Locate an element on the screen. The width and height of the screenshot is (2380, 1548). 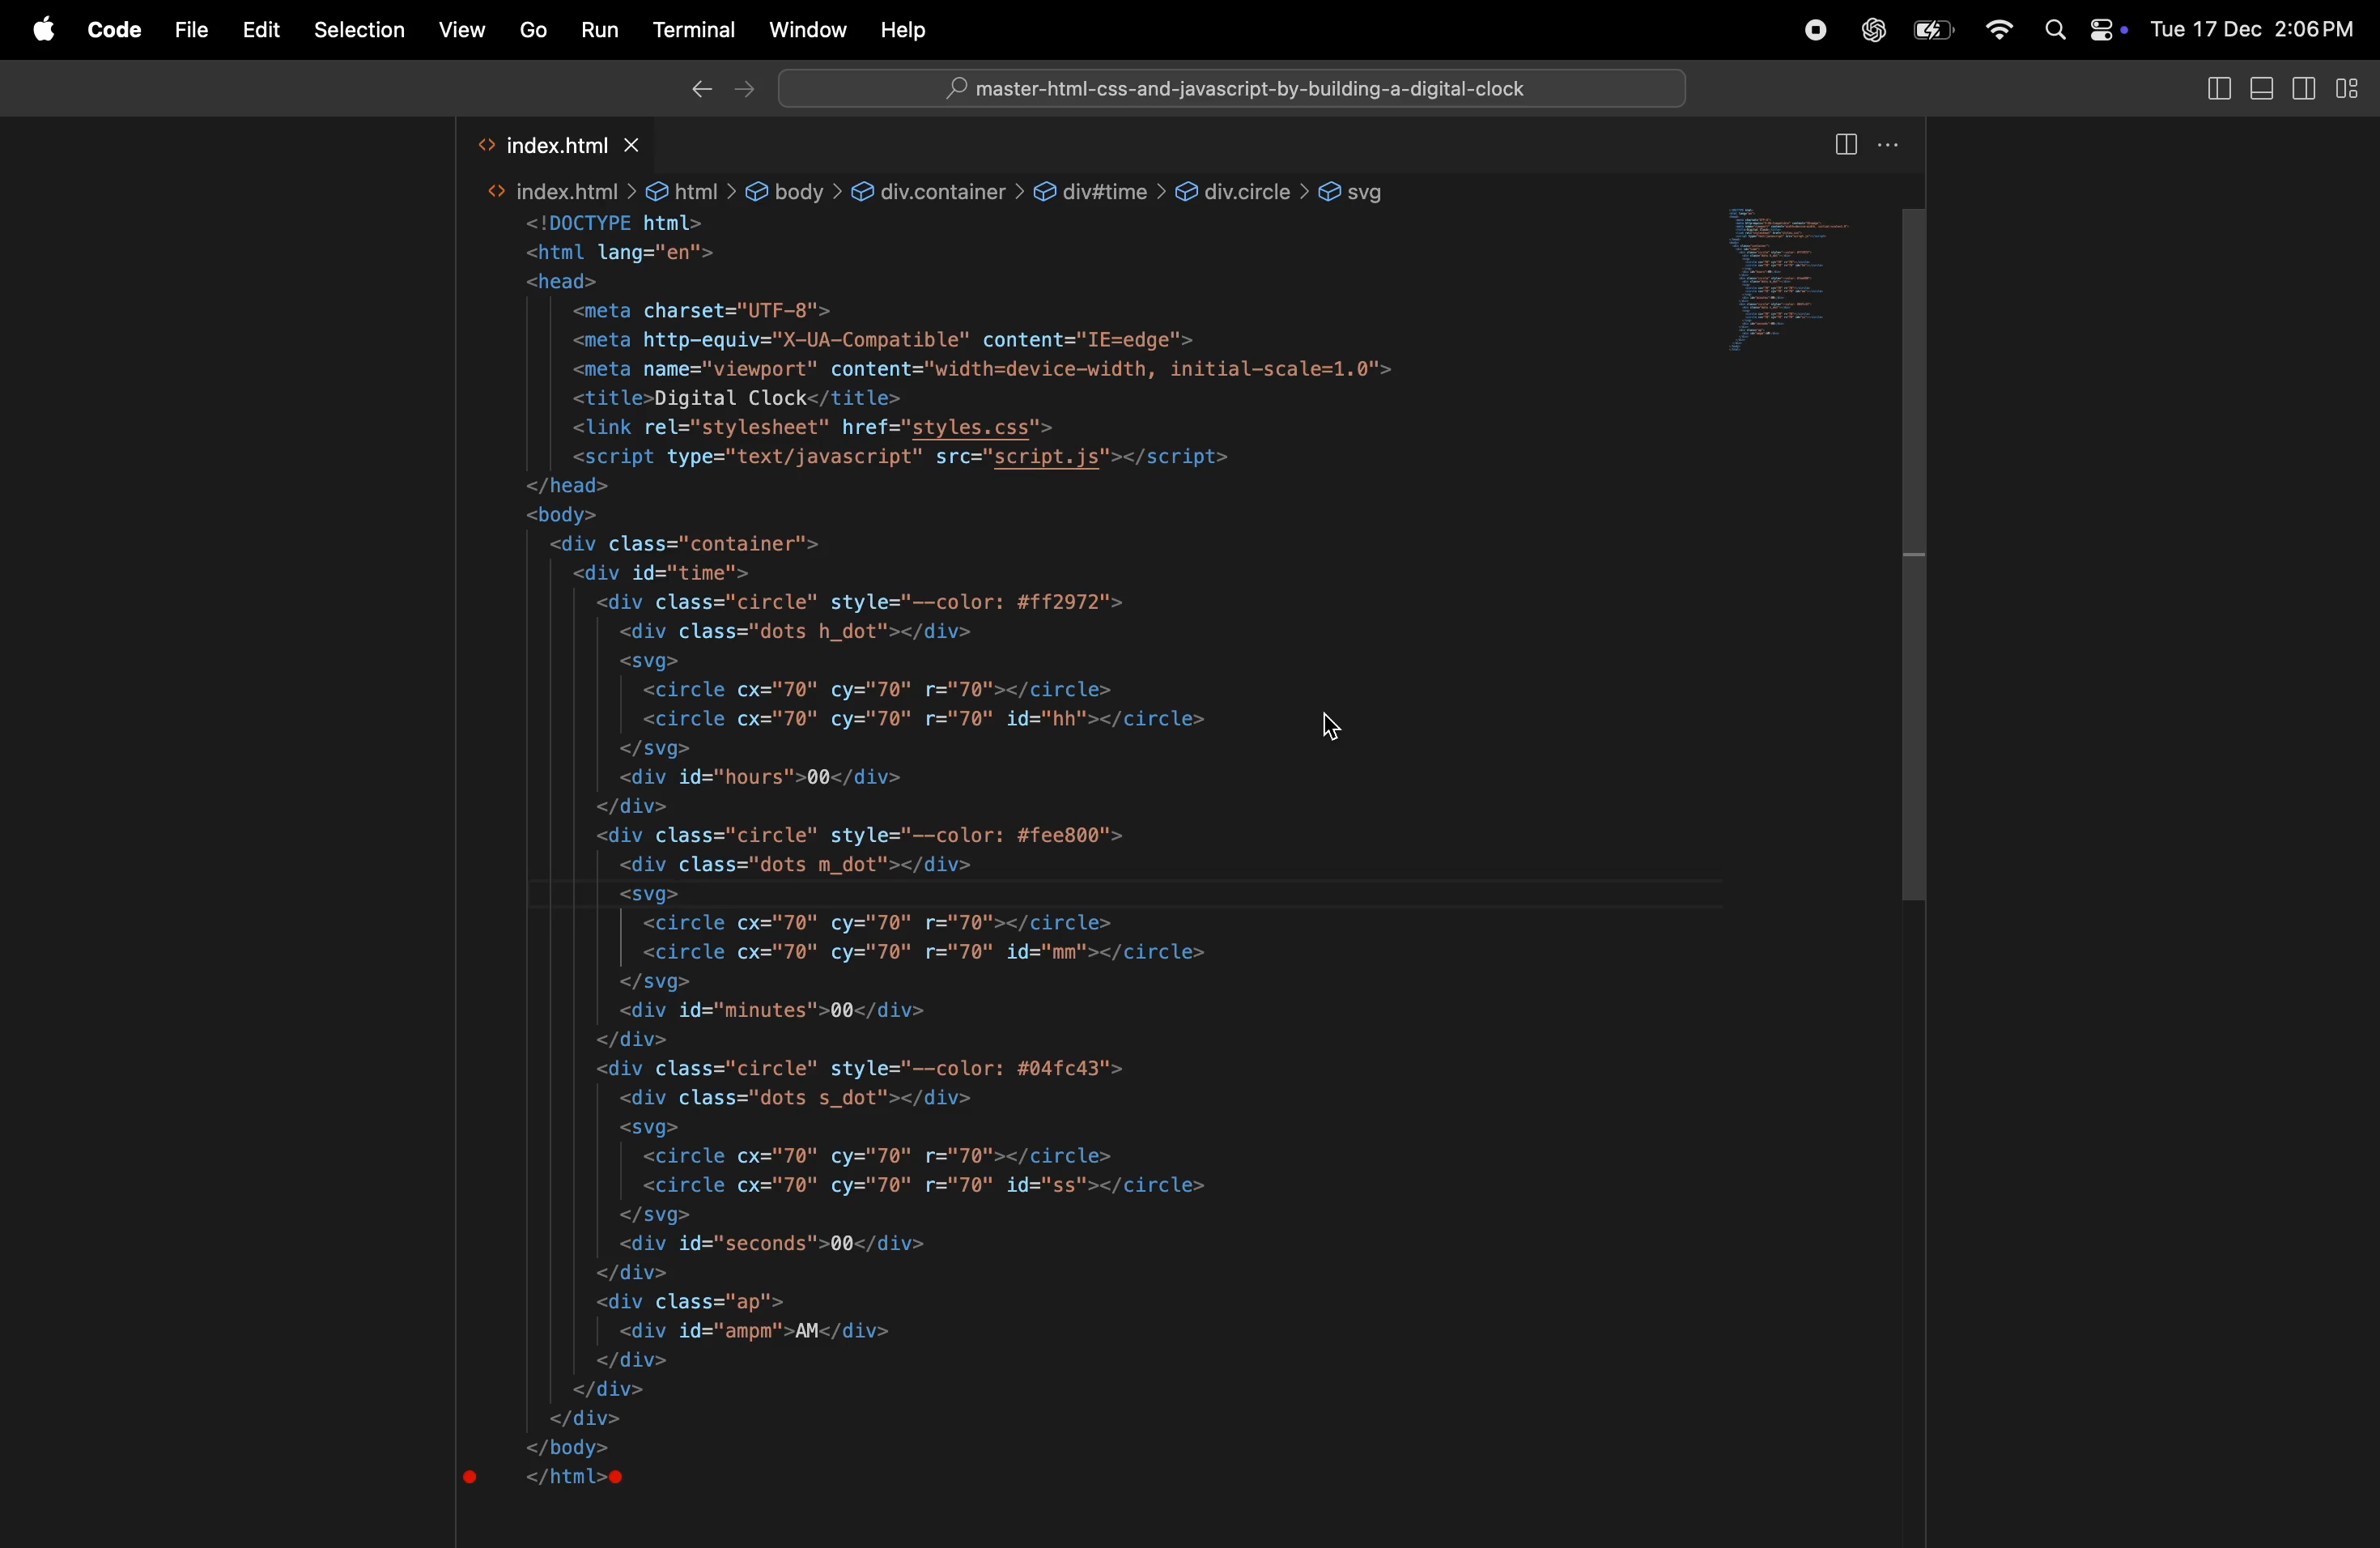
toggle editor is located at coordinates (1848, 148).